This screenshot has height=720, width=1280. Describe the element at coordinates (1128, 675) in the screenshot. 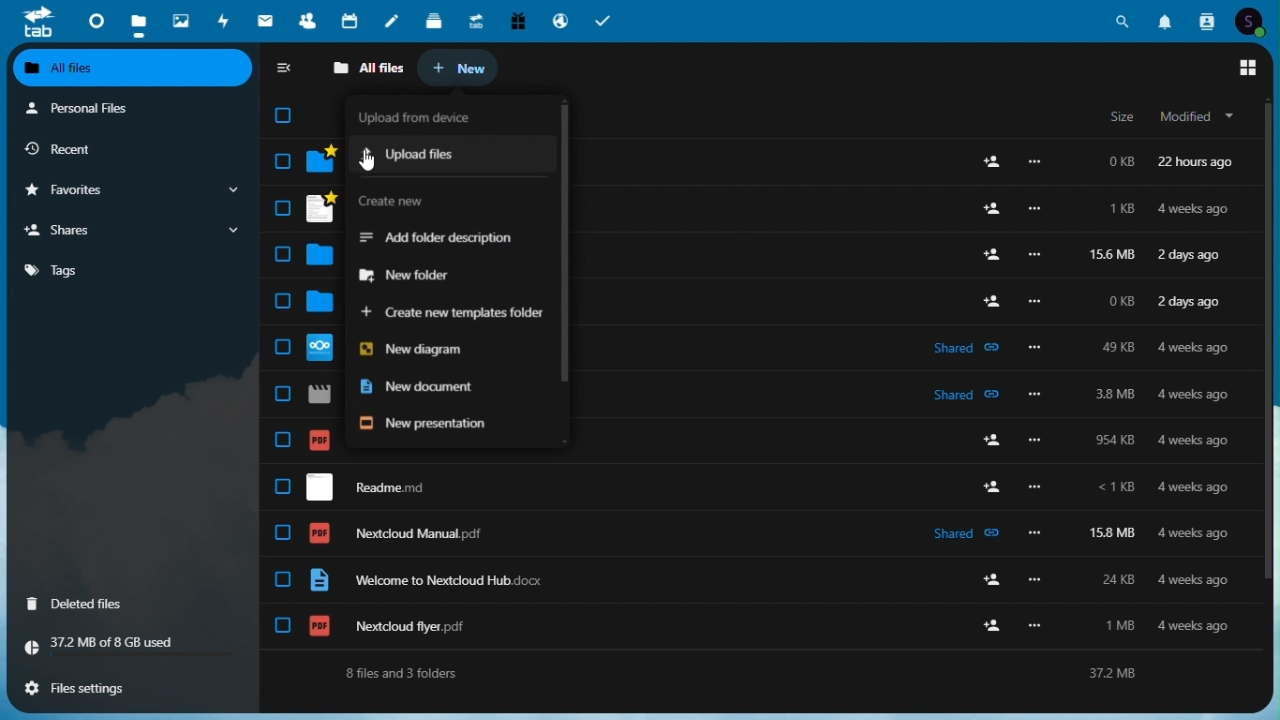

I see `37.2 mb` at that location.